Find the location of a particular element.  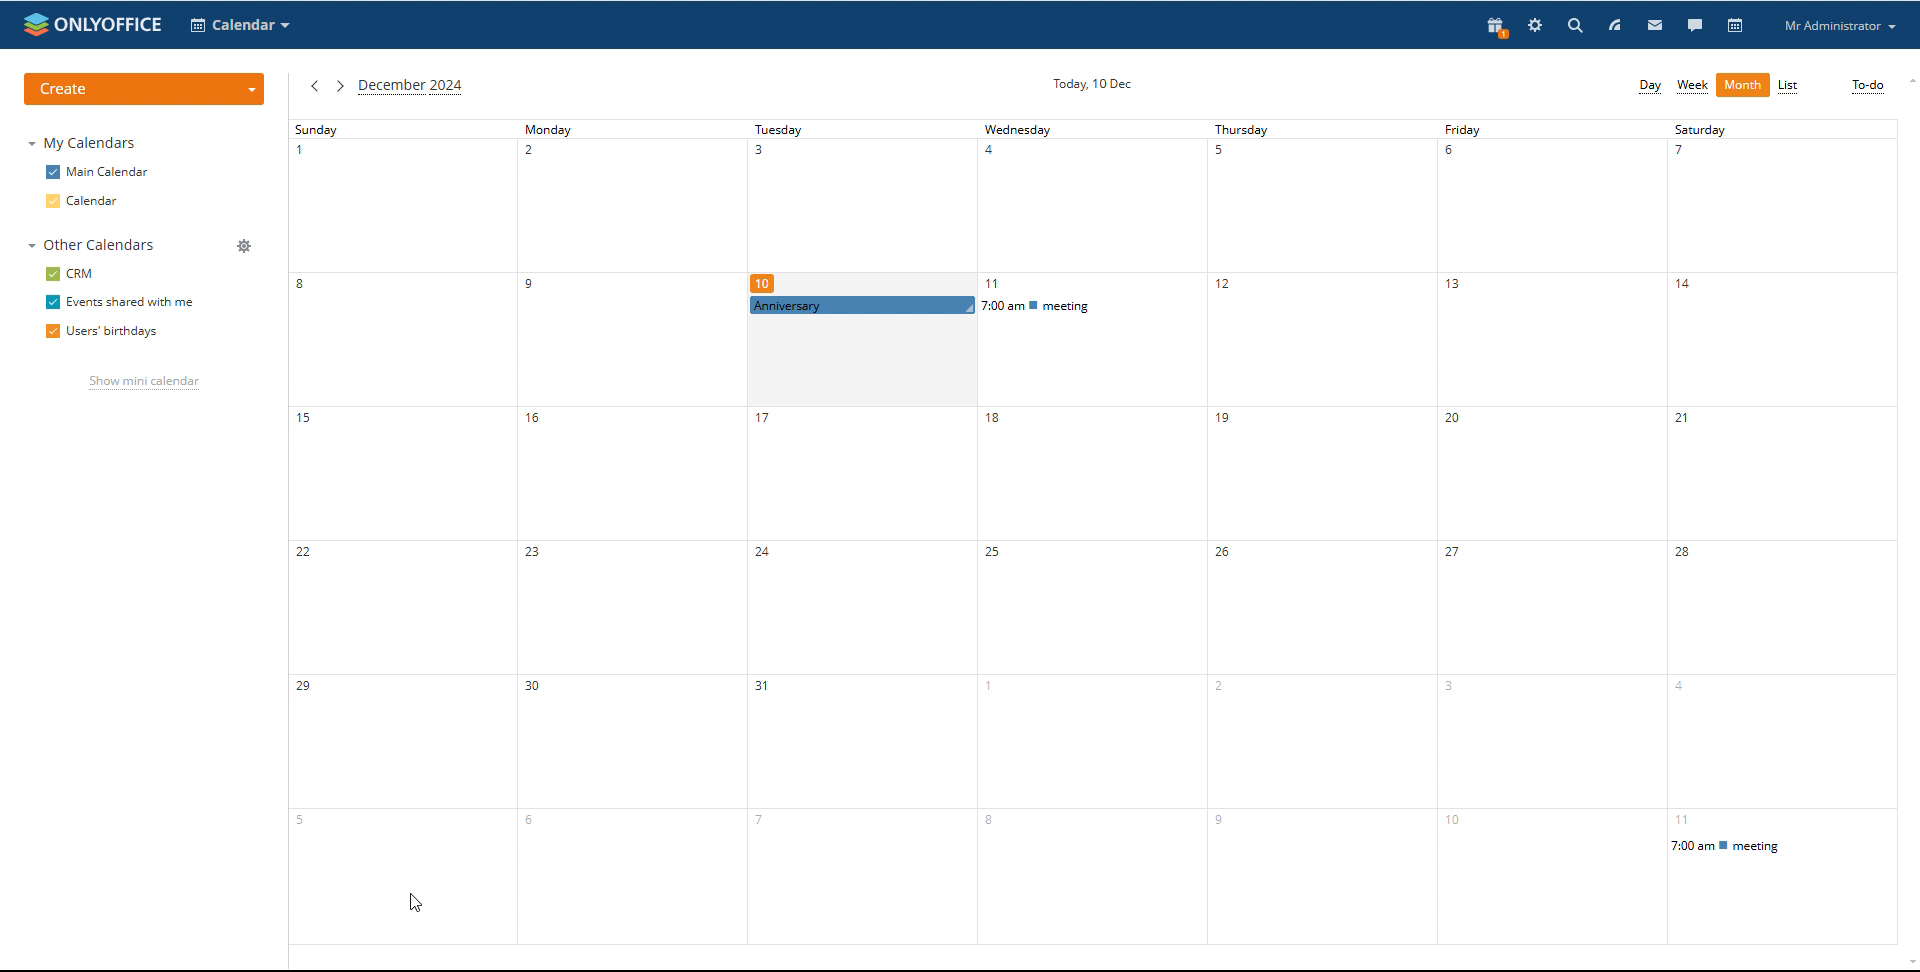

events shared with me is located at coordinates (120, 303).